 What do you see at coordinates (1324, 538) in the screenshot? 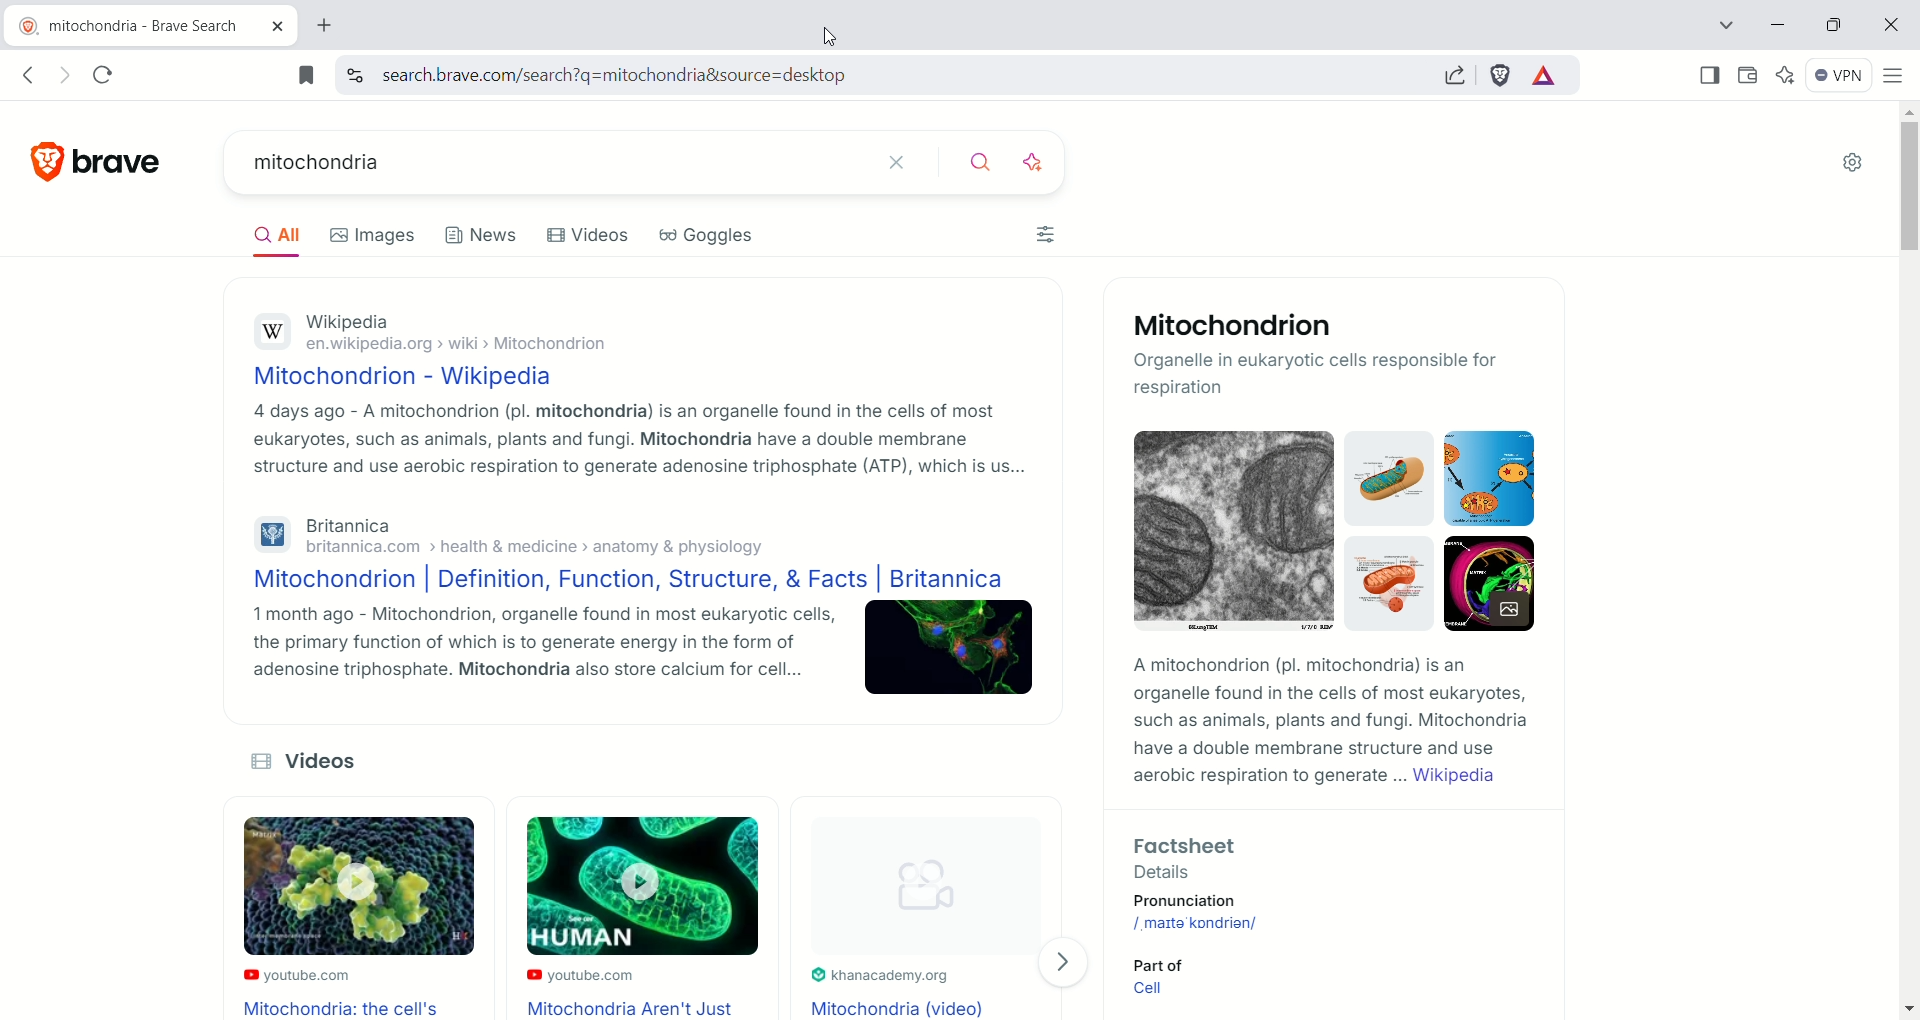
I see `Mitochondrion images` at bounding box center [1324, 538].